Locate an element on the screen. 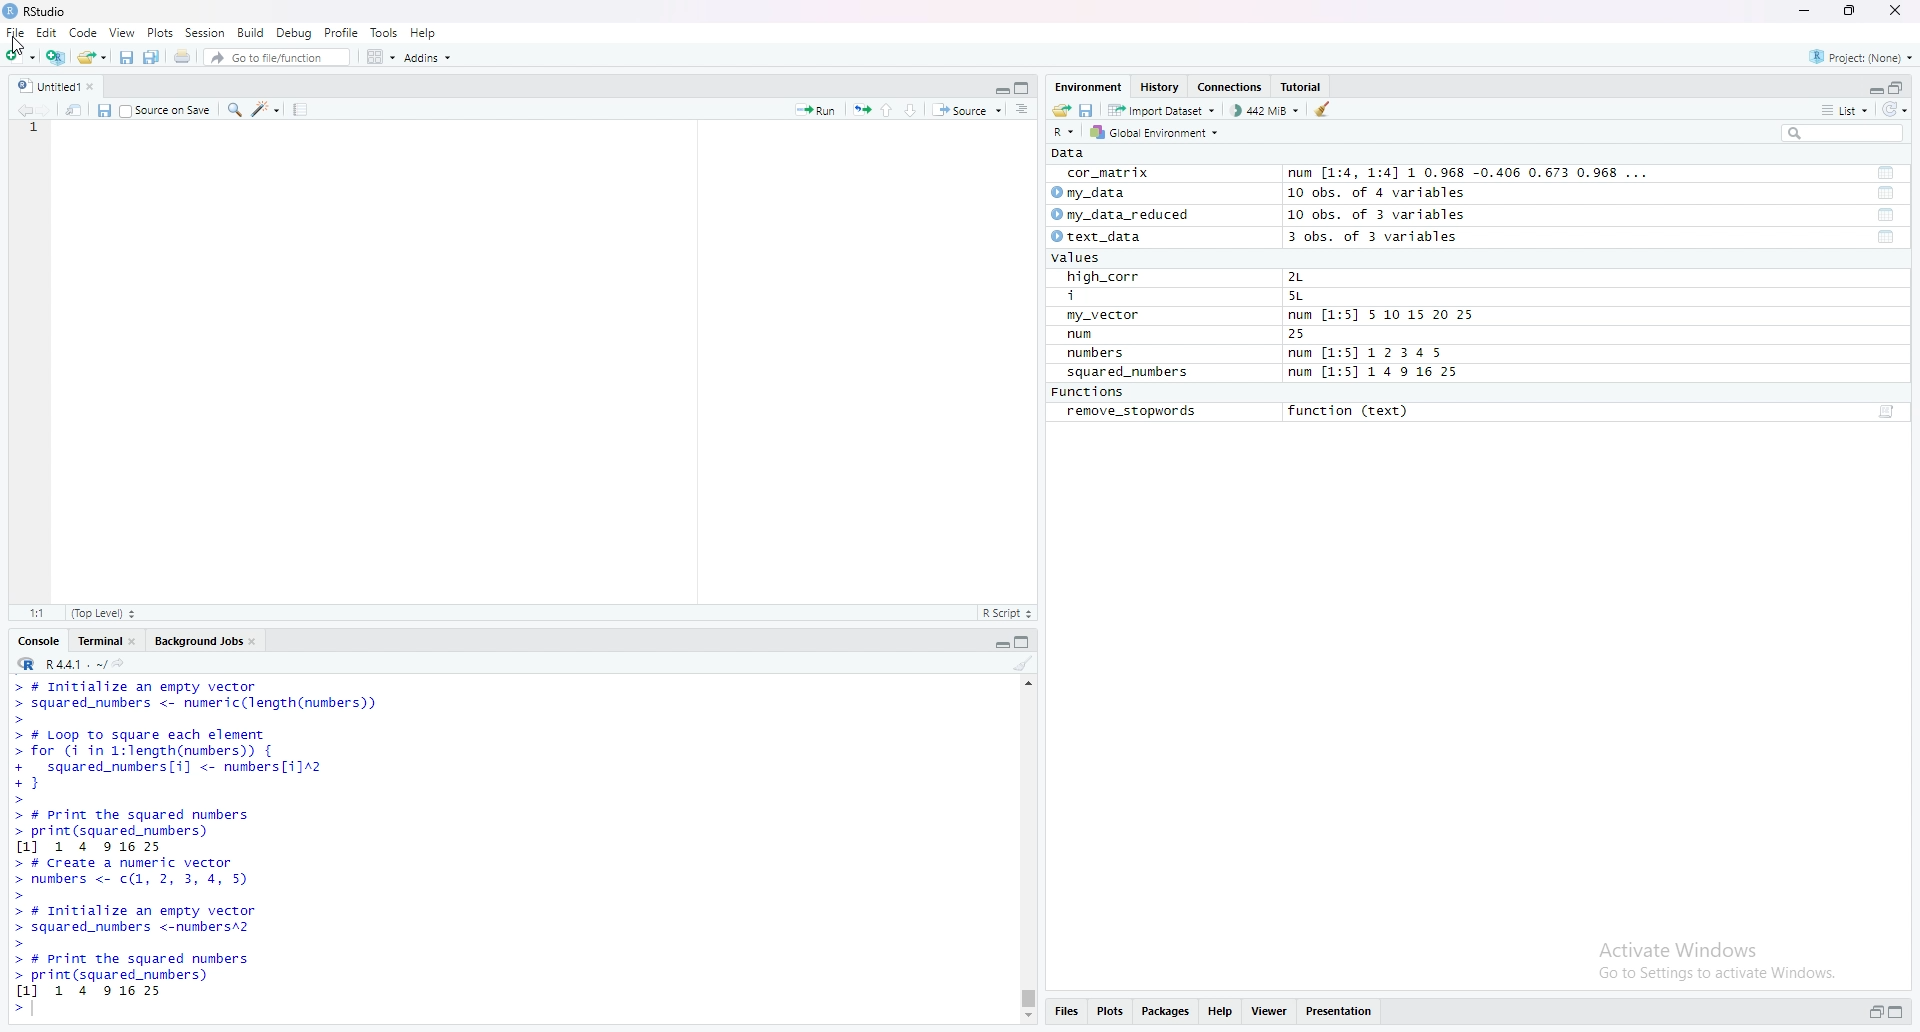 This screenshot has width=1920, height=1032. Activate Windows
Go to Settings to activate Windows. is located at coordinates (1715, 958).